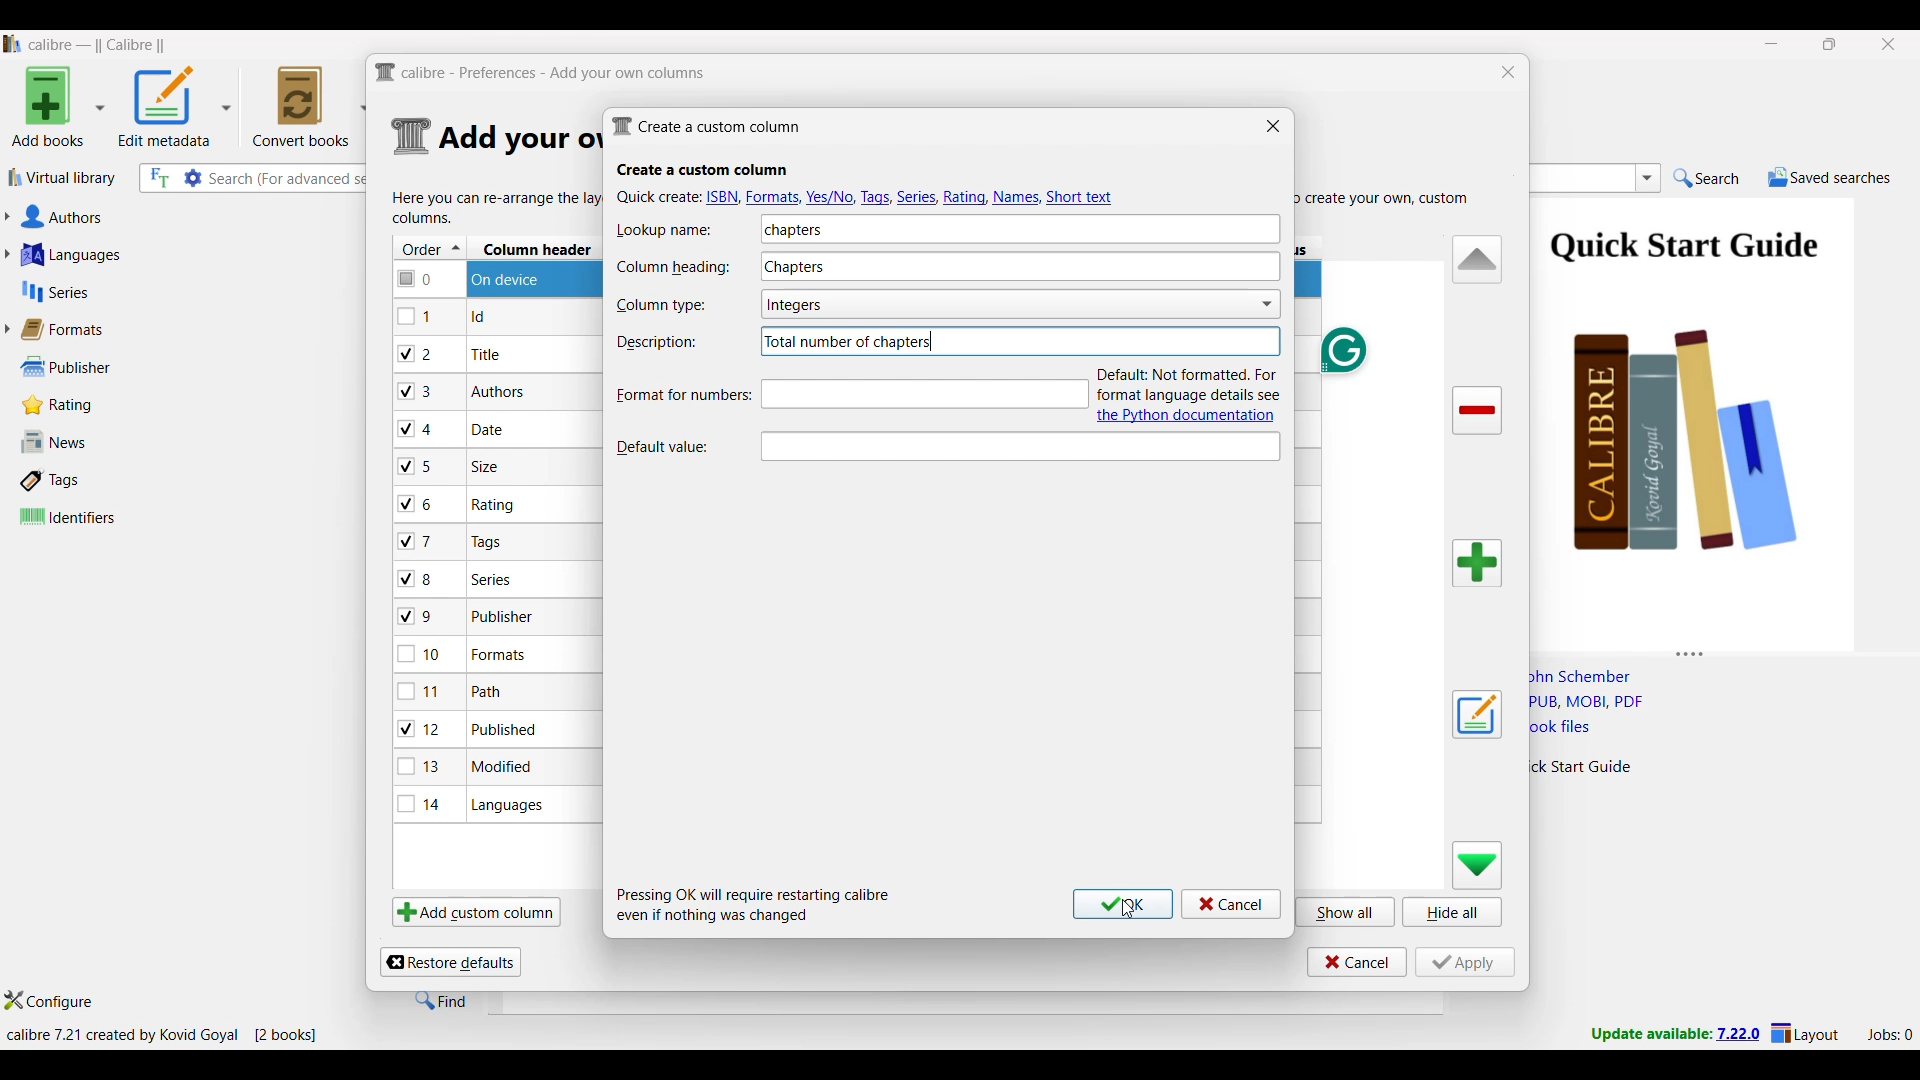 The image size is (1920, 1080). I want to click on Virtual library, so click(63, 177).